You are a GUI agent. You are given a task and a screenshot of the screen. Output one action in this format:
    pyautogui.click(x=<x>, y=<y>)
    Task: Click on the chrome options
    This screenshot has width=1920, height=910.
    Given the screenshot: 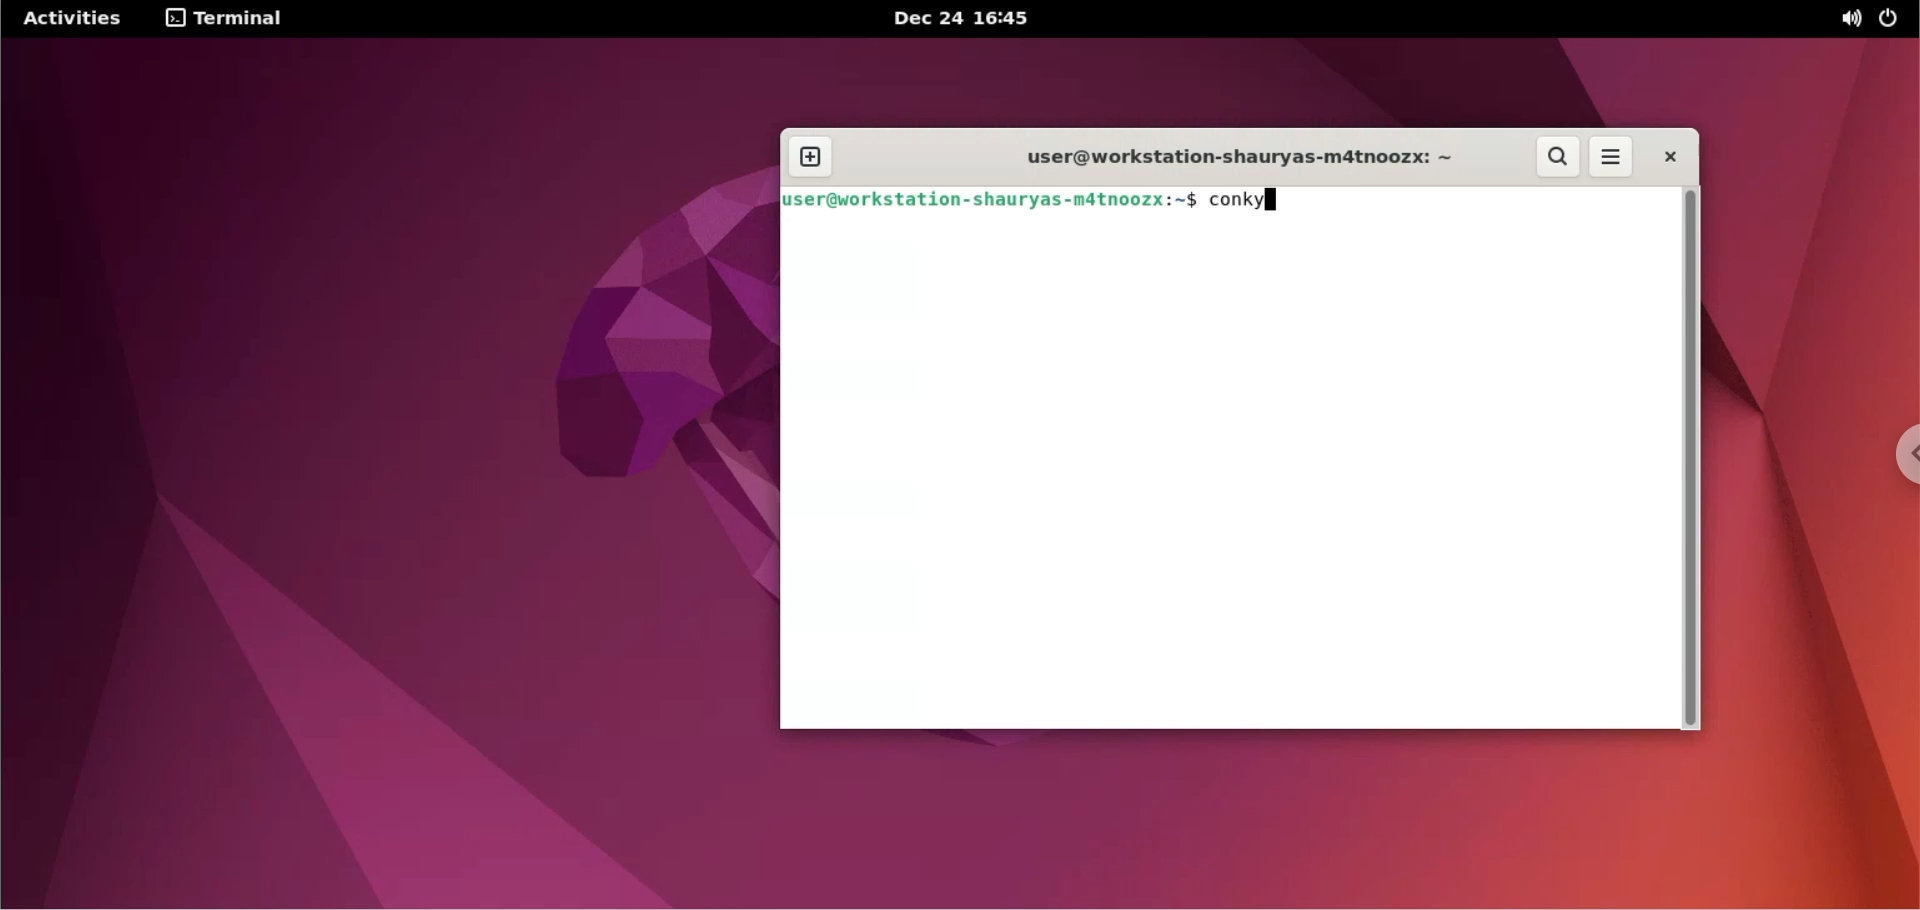 What is the action you would take?
    pyautogui.click(x=1903, y=458)
    